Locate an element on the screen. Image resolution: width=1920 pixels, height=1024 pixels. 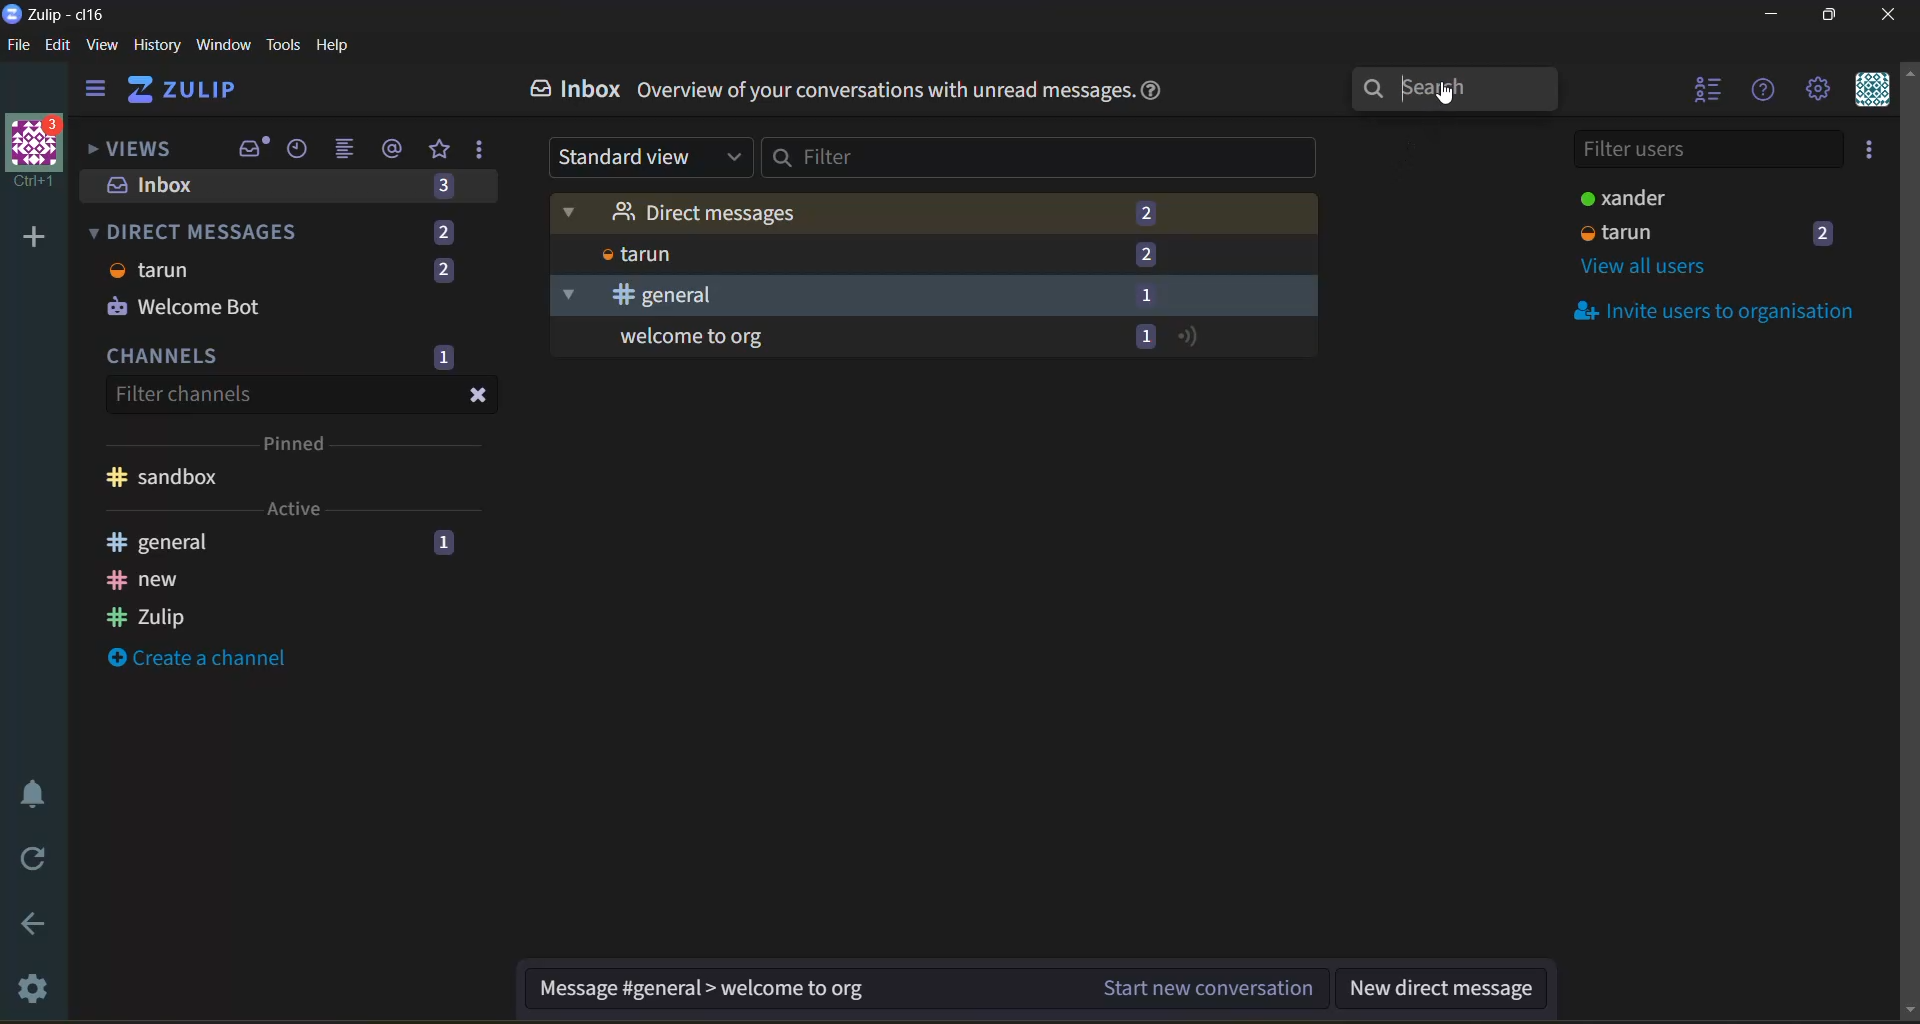
1 is located at coordinates (444, 543).